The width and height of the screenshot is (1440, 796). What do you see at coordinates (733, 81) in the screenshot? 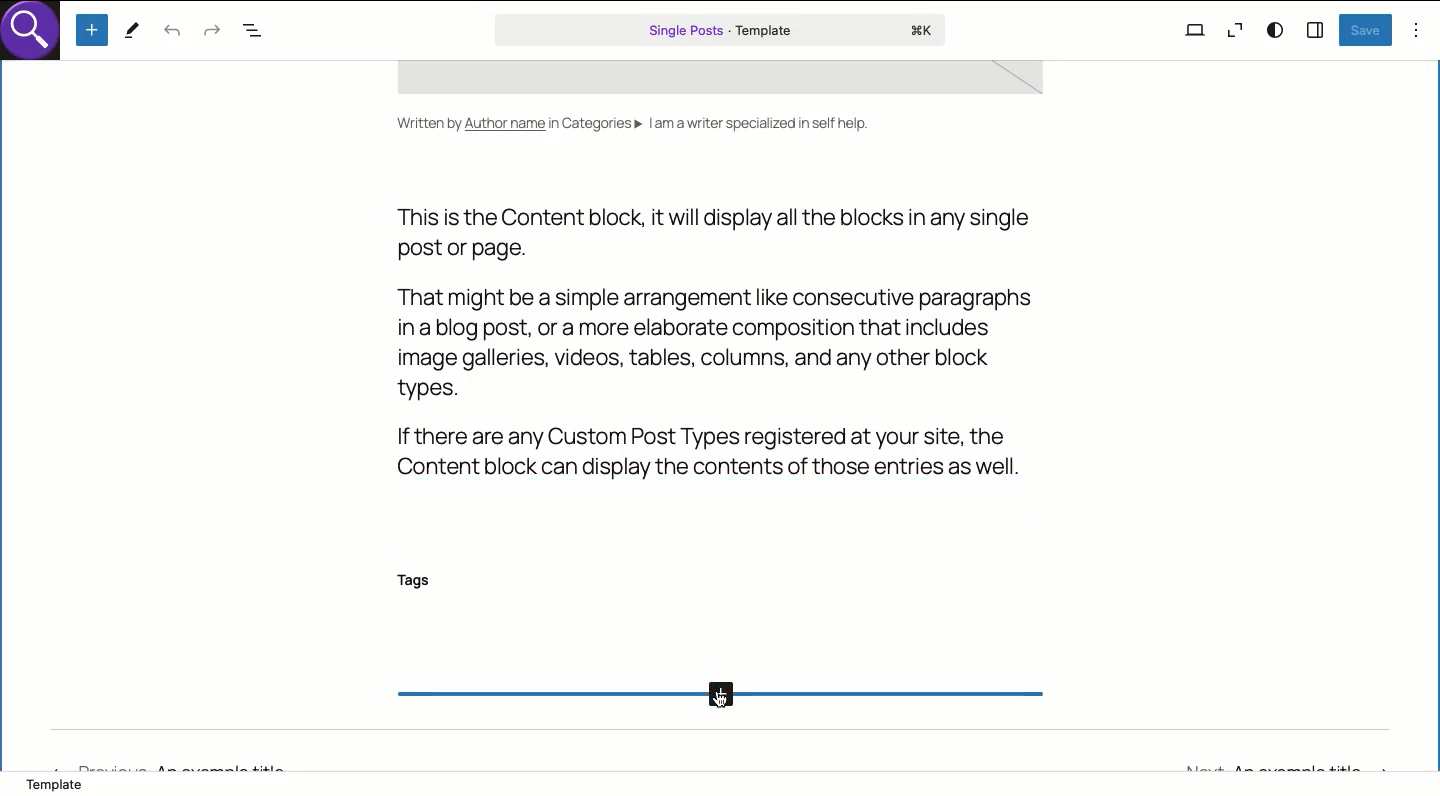
I see `template space` at bounding box center [733, 81].